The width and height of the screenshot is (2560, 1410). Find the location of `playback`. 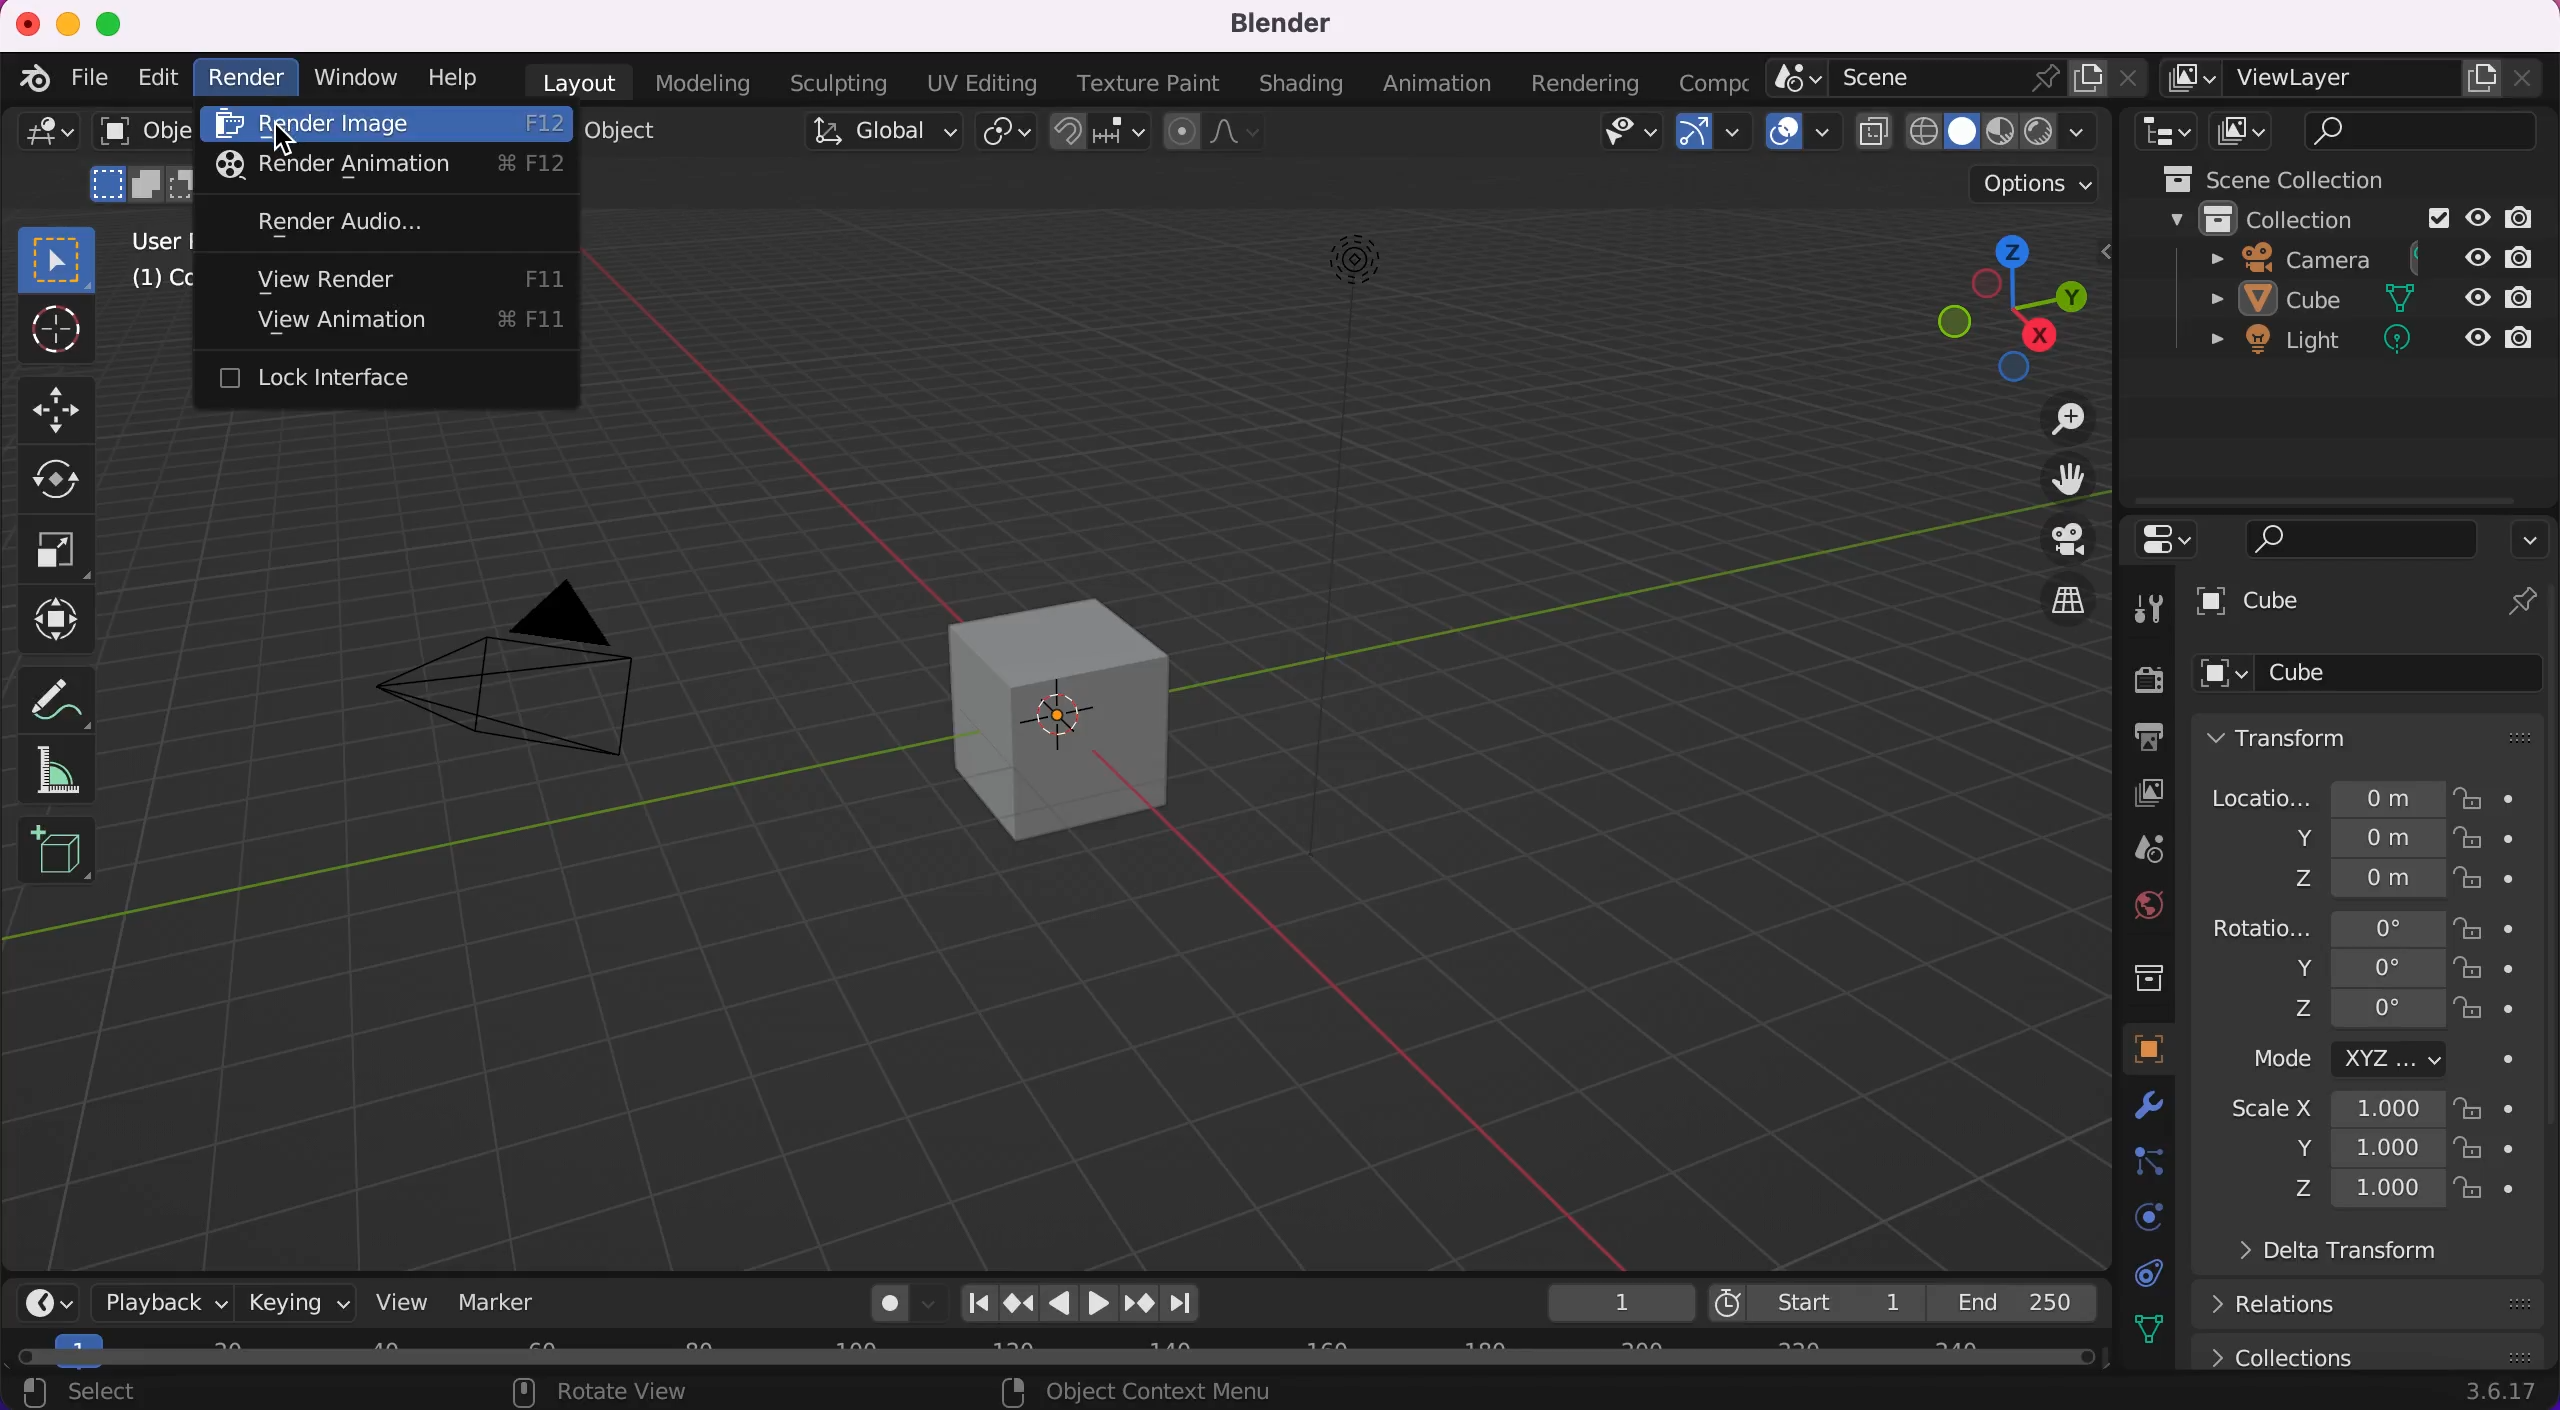

playback is located at coordinates (150, 1301).